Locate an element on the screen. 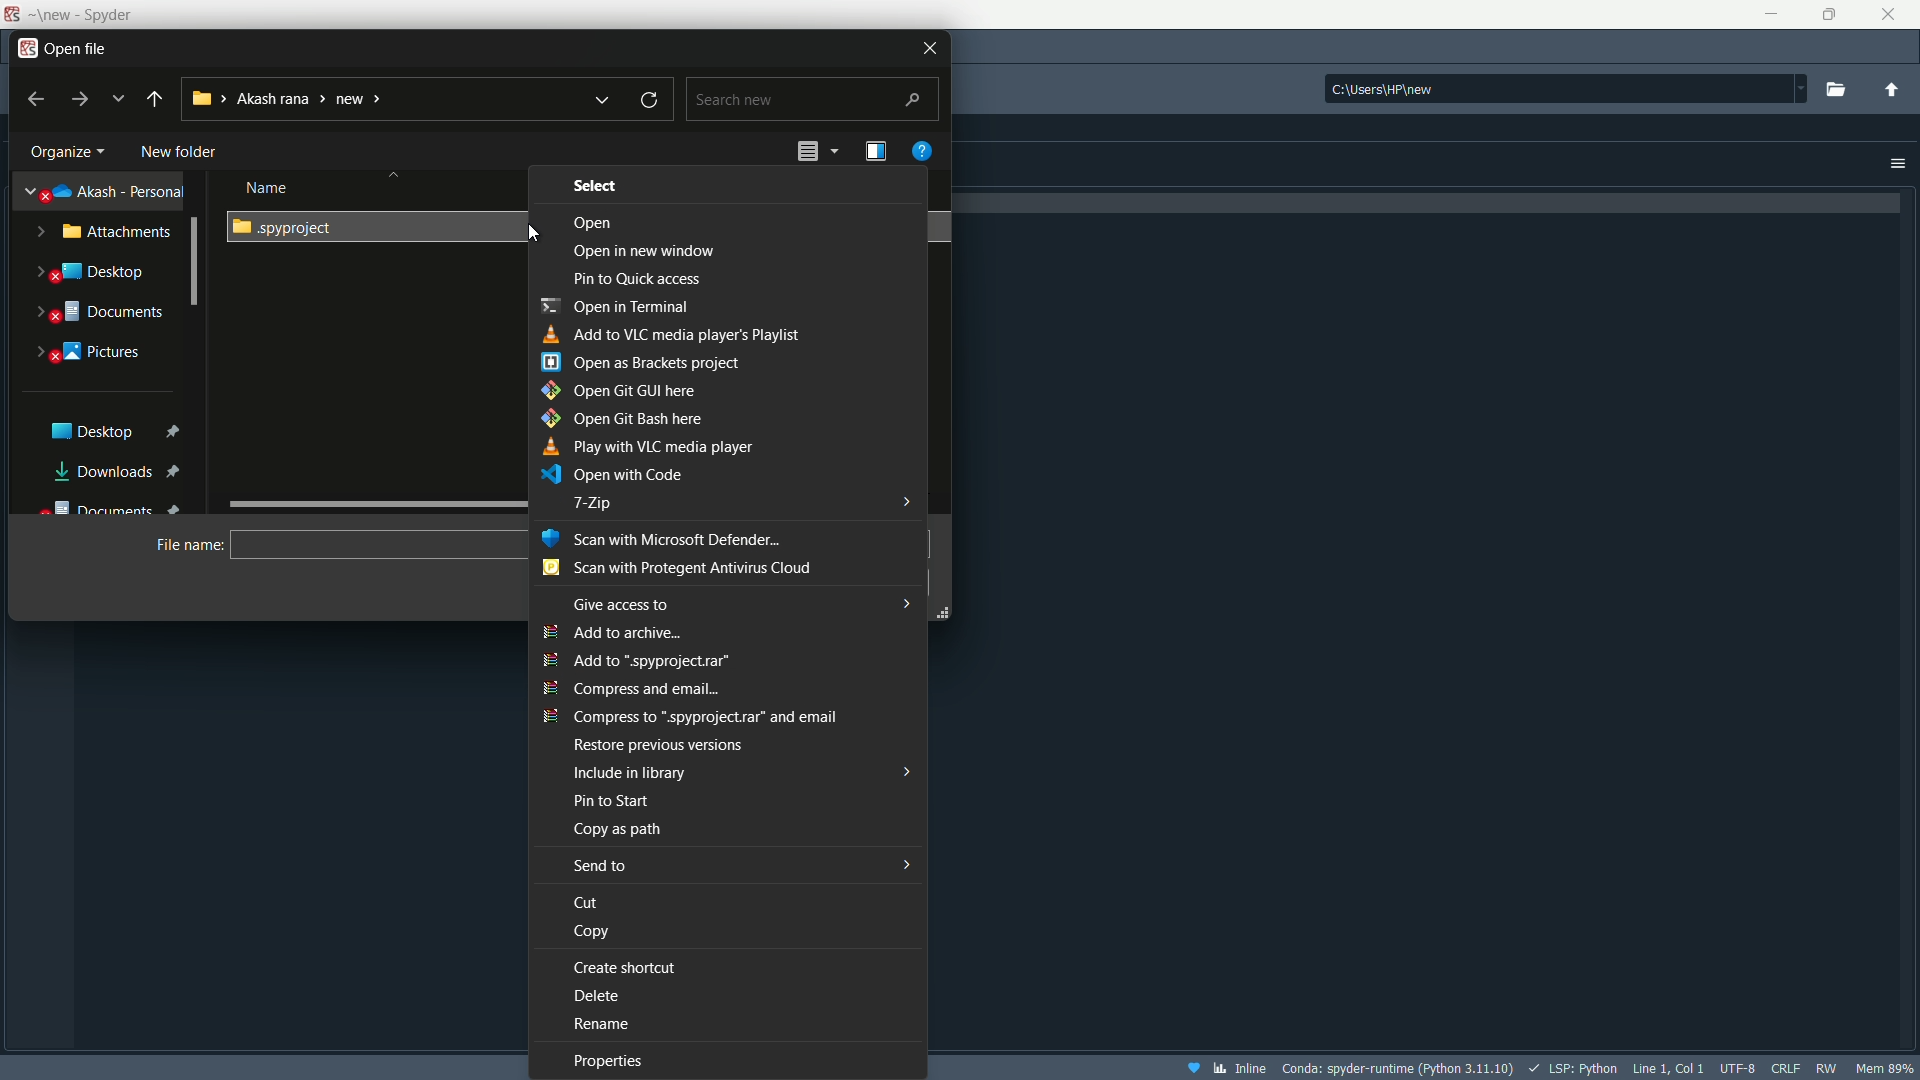 The width and height of the screenshot is (1920, 1080). Scrollbar is located at coordinates (194, 260).